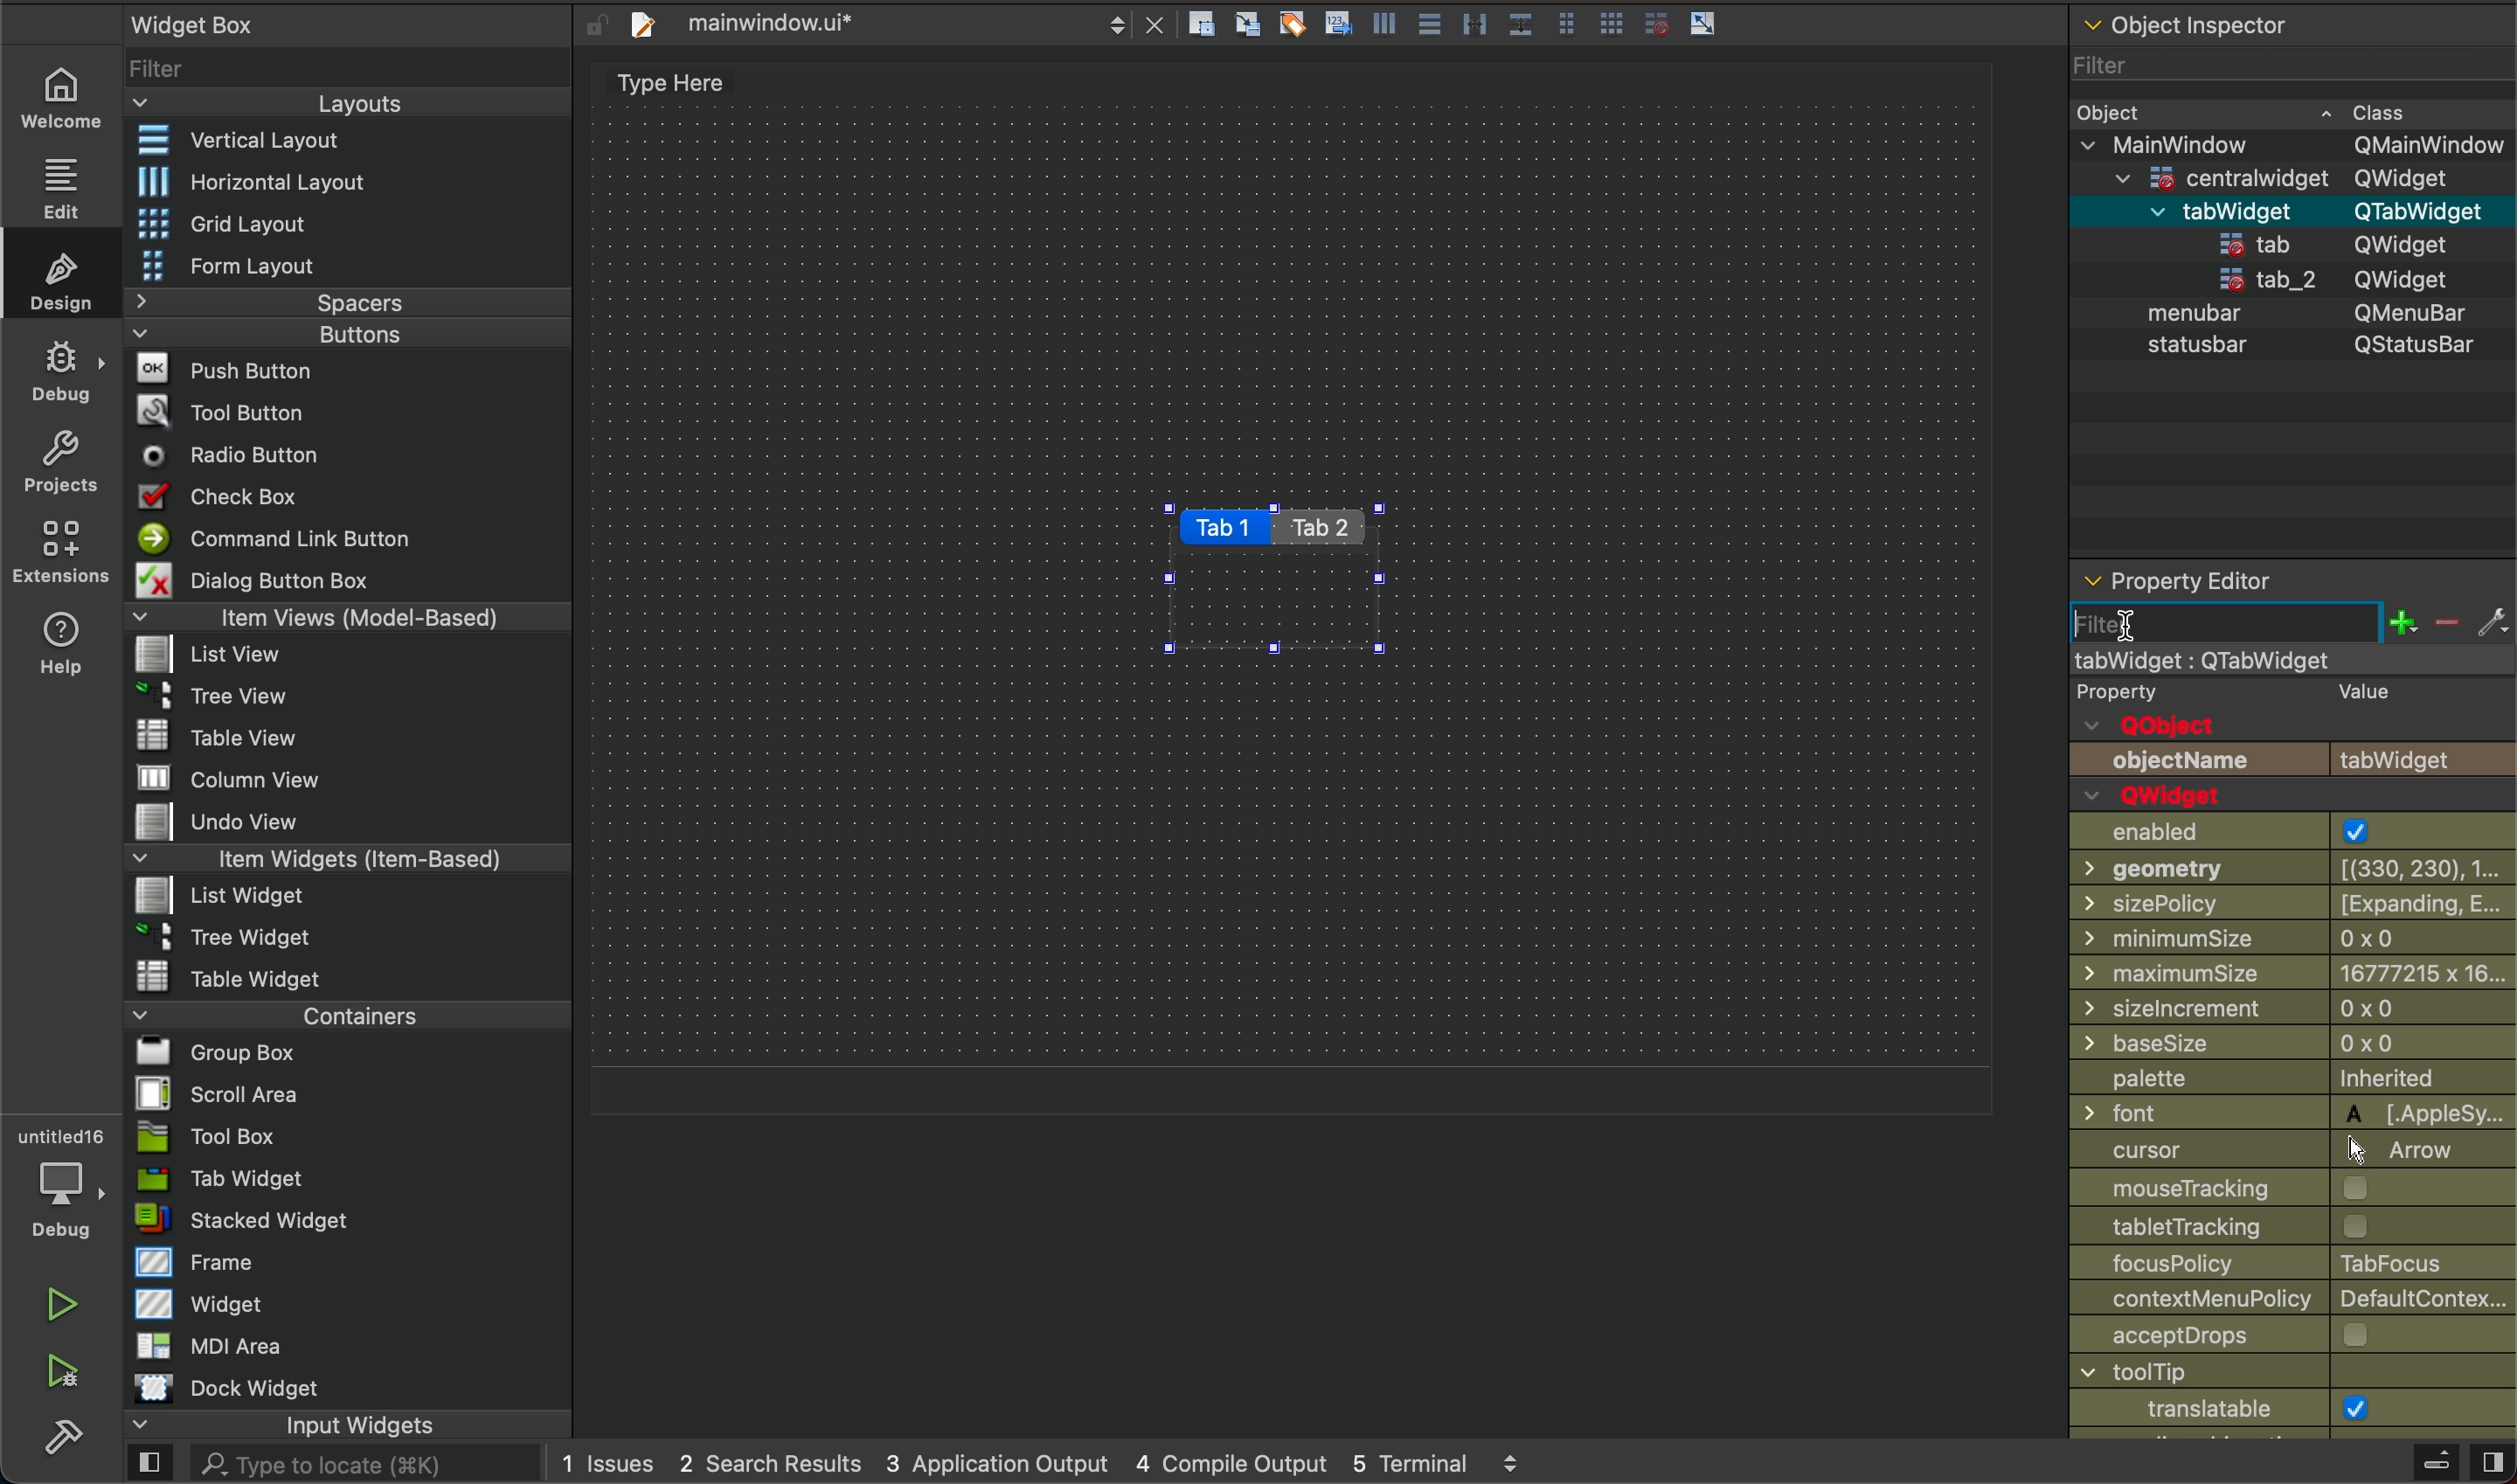 The width and height of the screenshot is (2517, 1484). I want to click on welcome, so click(57, 99).